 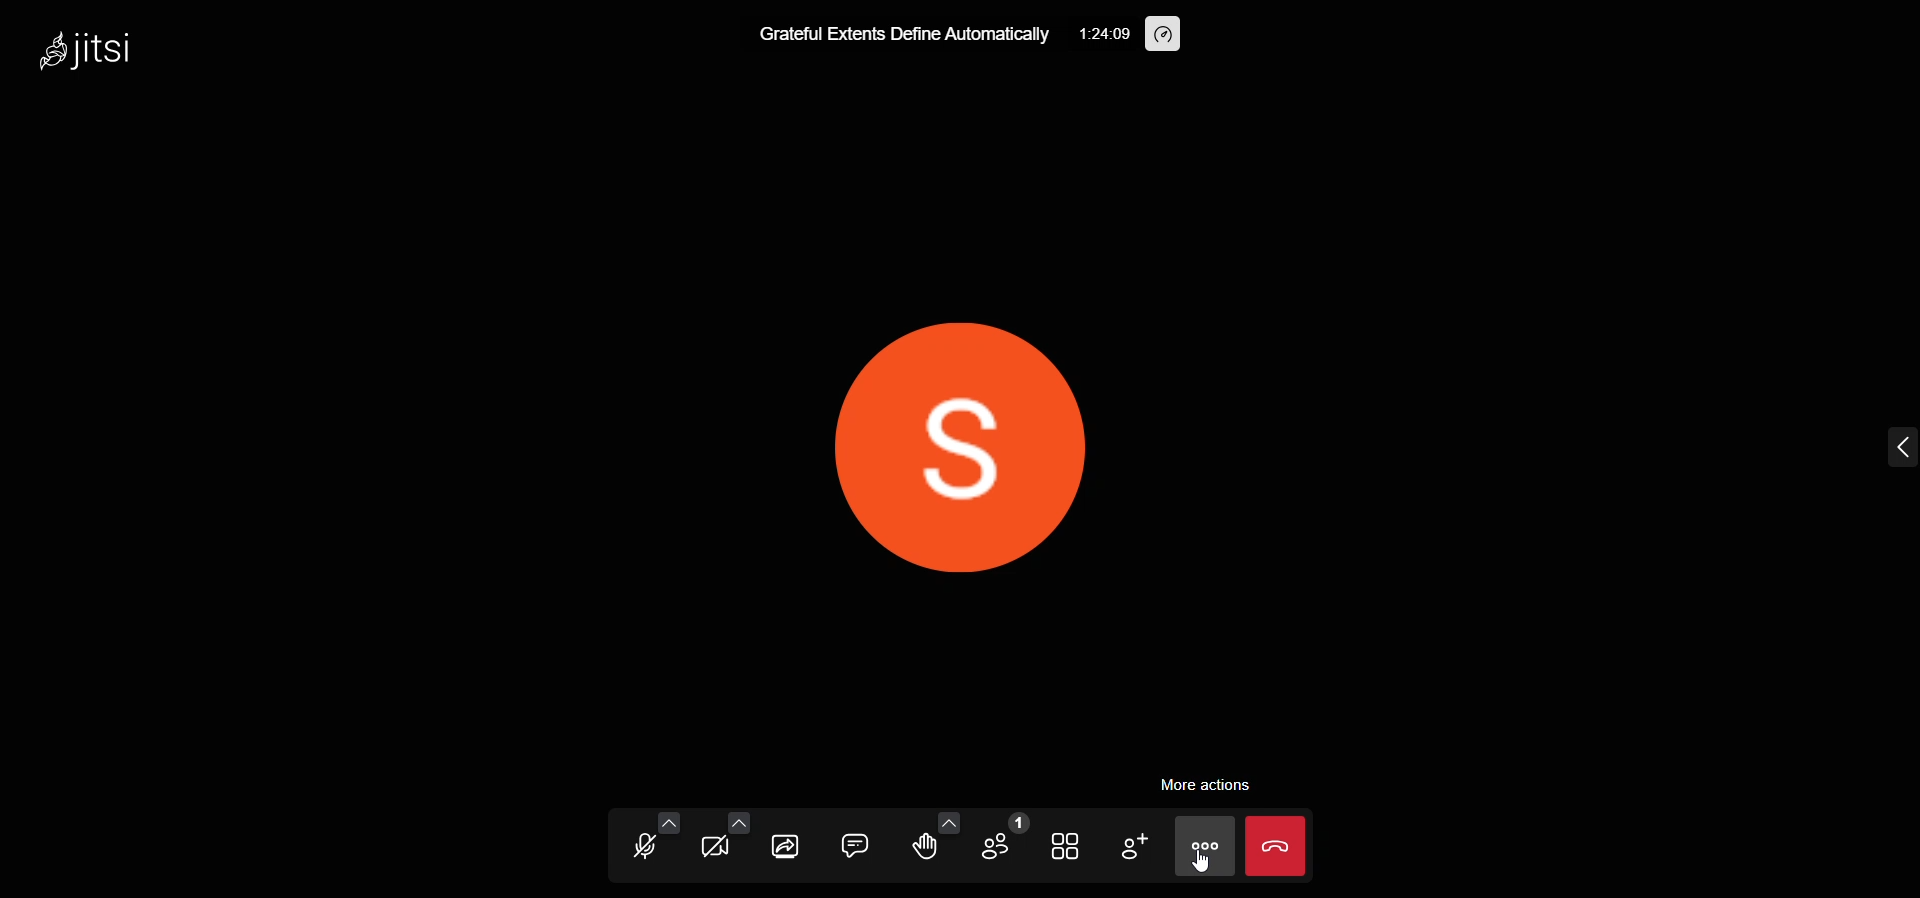 I want to click on more, so click(x=1206, y=847).